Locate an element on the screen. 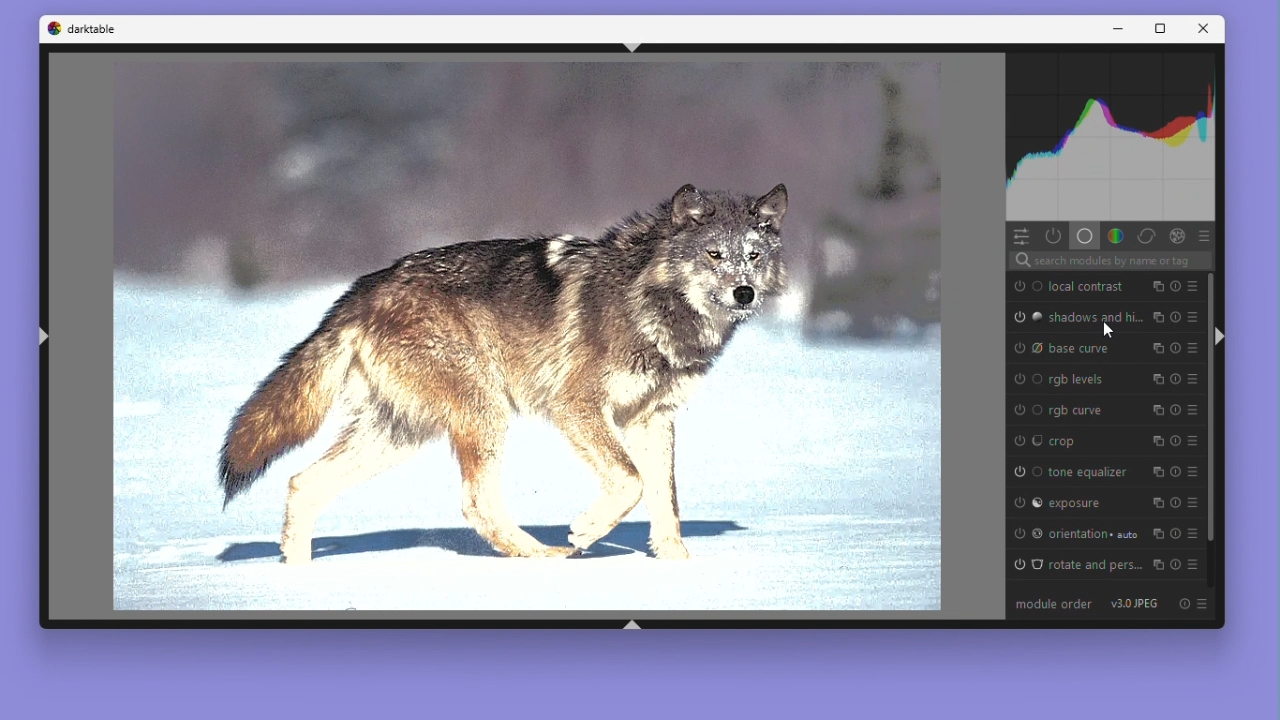 The width and height of the screenshot is (1280, 720). presets and preferences is located at coordinates (1210, 605).